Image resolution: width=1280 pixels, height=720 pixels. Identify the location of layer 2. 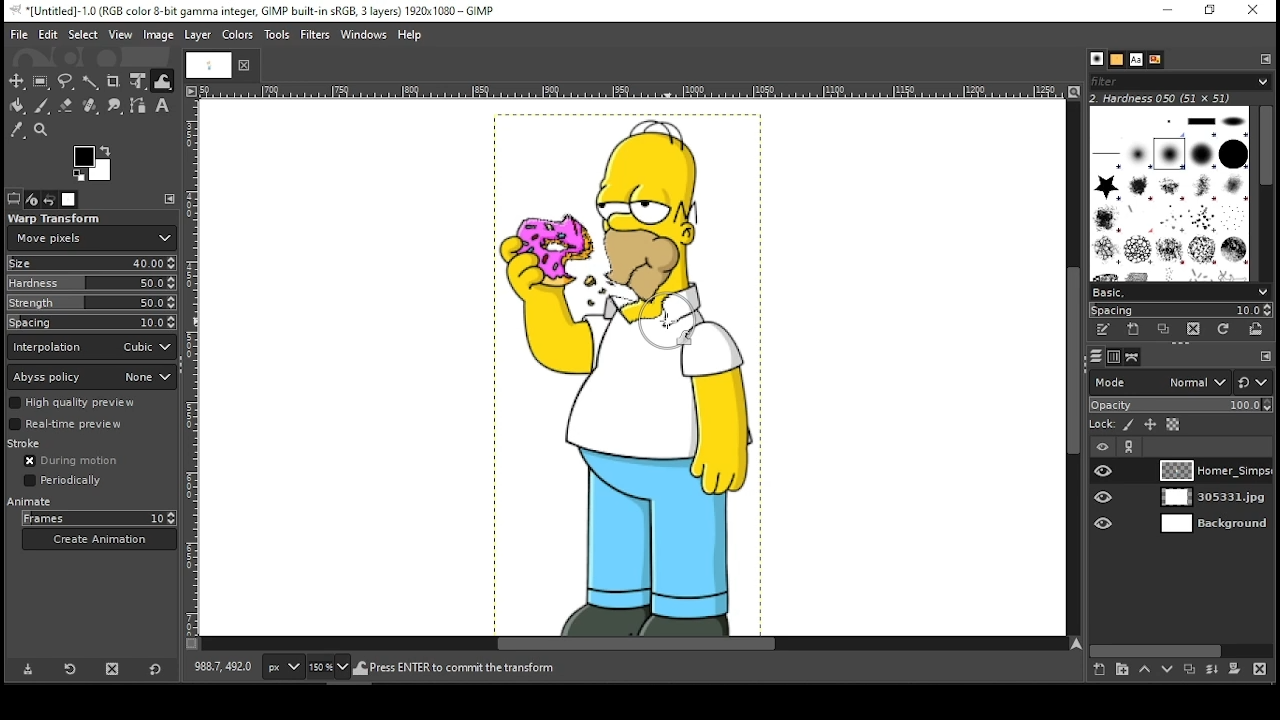
(1215, 498).